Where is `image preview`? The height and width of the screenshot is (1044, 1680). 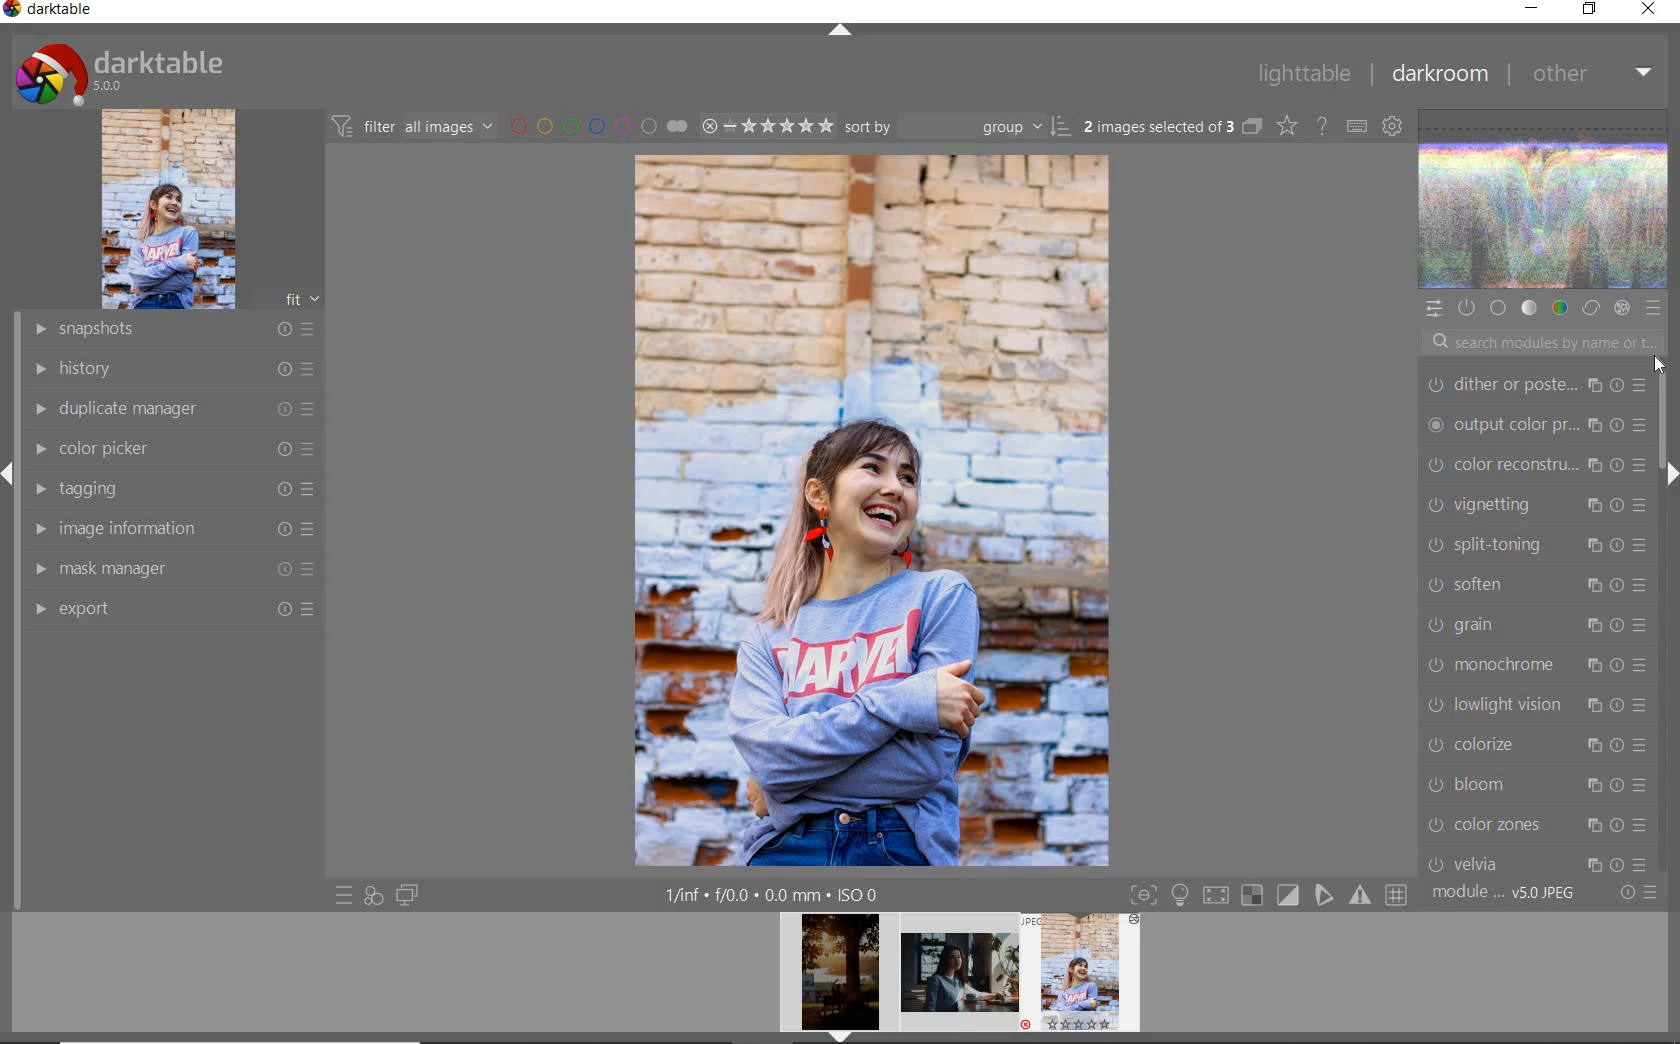
image preview is located at coordinates (834, 978).